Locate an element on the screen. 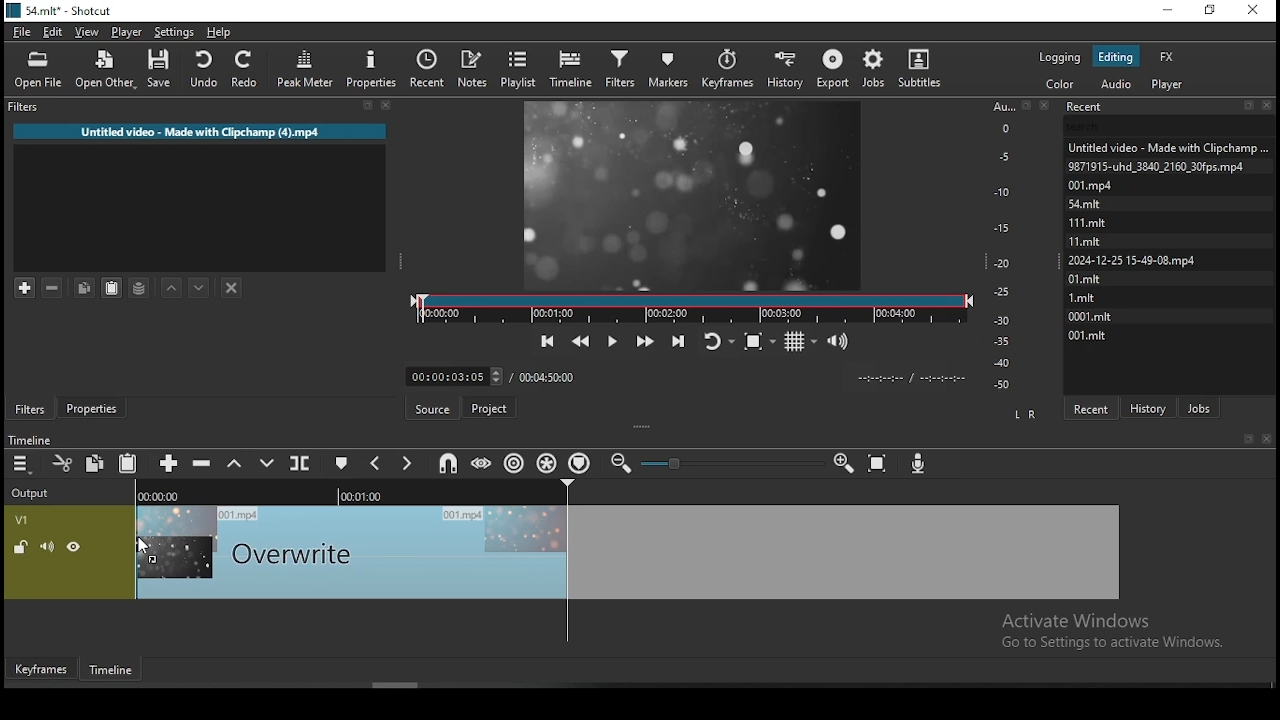  scale is located at coordinates (1005, 247).